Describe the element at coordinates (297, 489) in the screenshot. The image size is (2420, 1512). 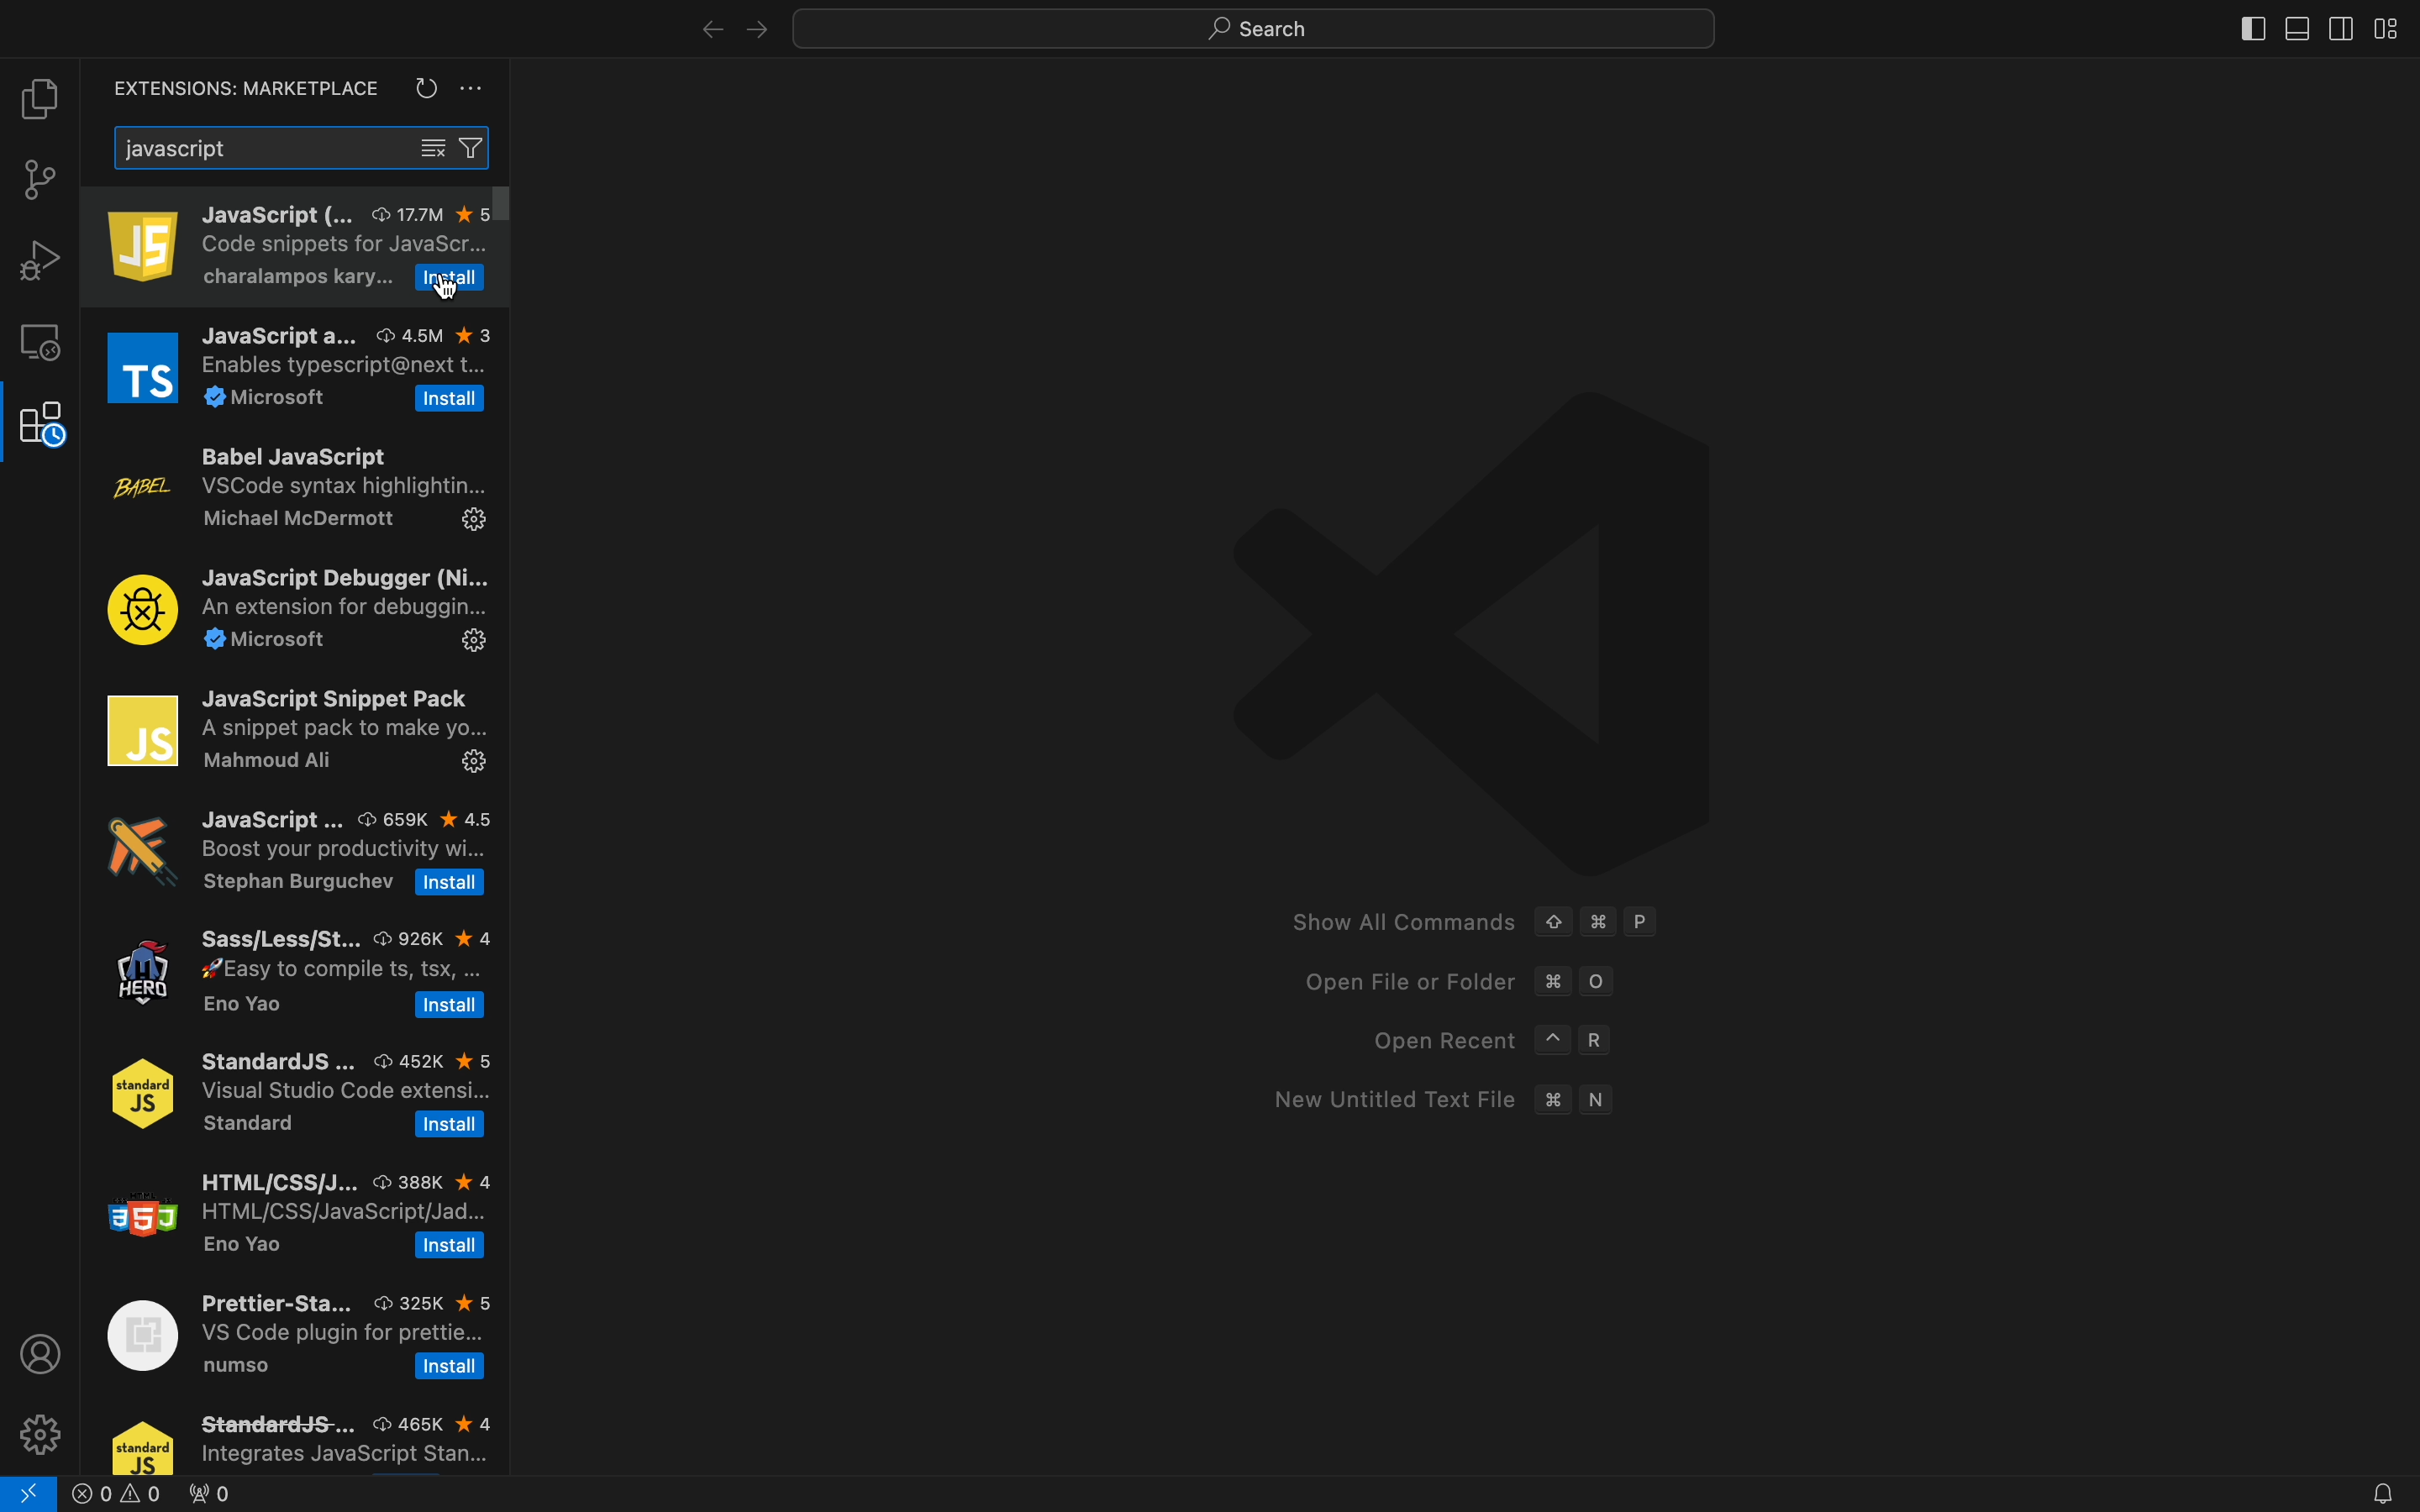
I see `Babel JavaScript
VSCode syntax highlightin...
Michael McDermott 5%` at that location.